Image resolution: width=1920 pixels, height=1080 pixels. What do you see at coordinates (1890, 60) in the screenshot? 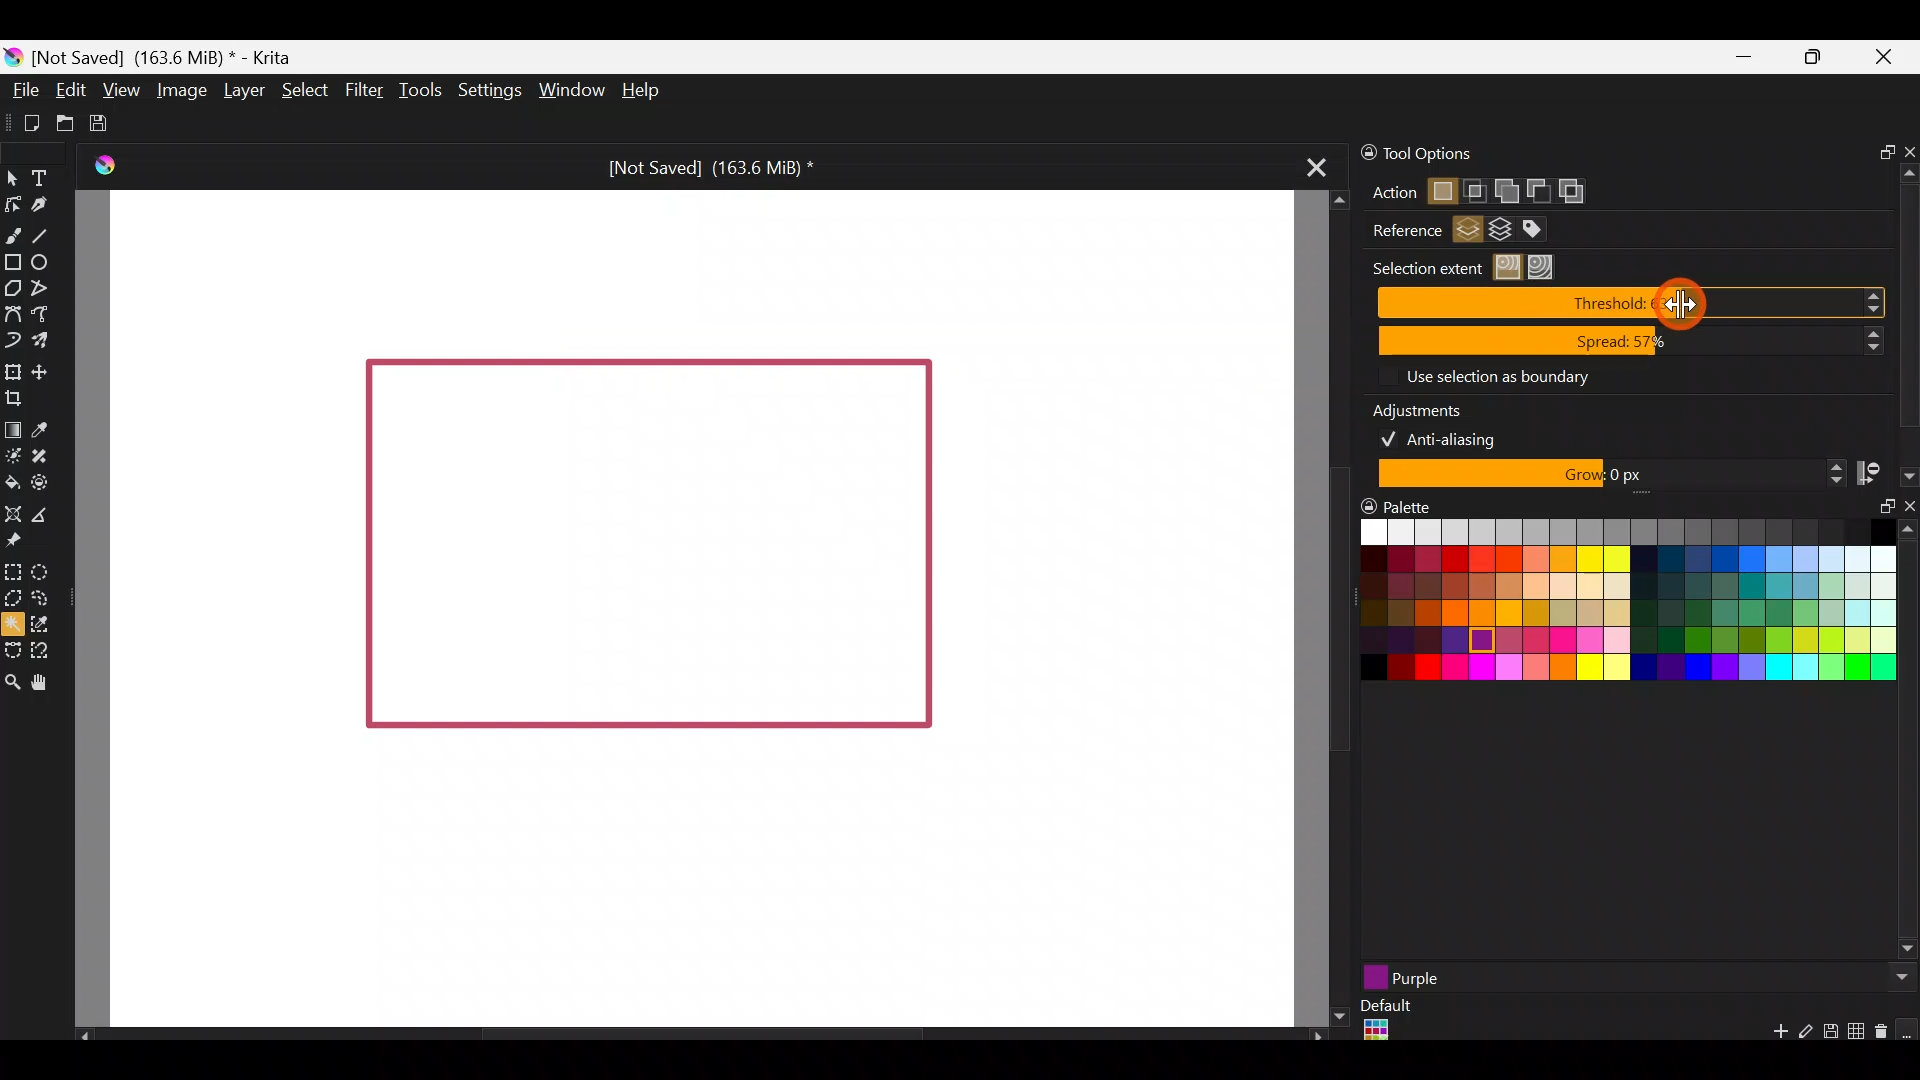
I see `Close` at bounding box center [1890, 60].